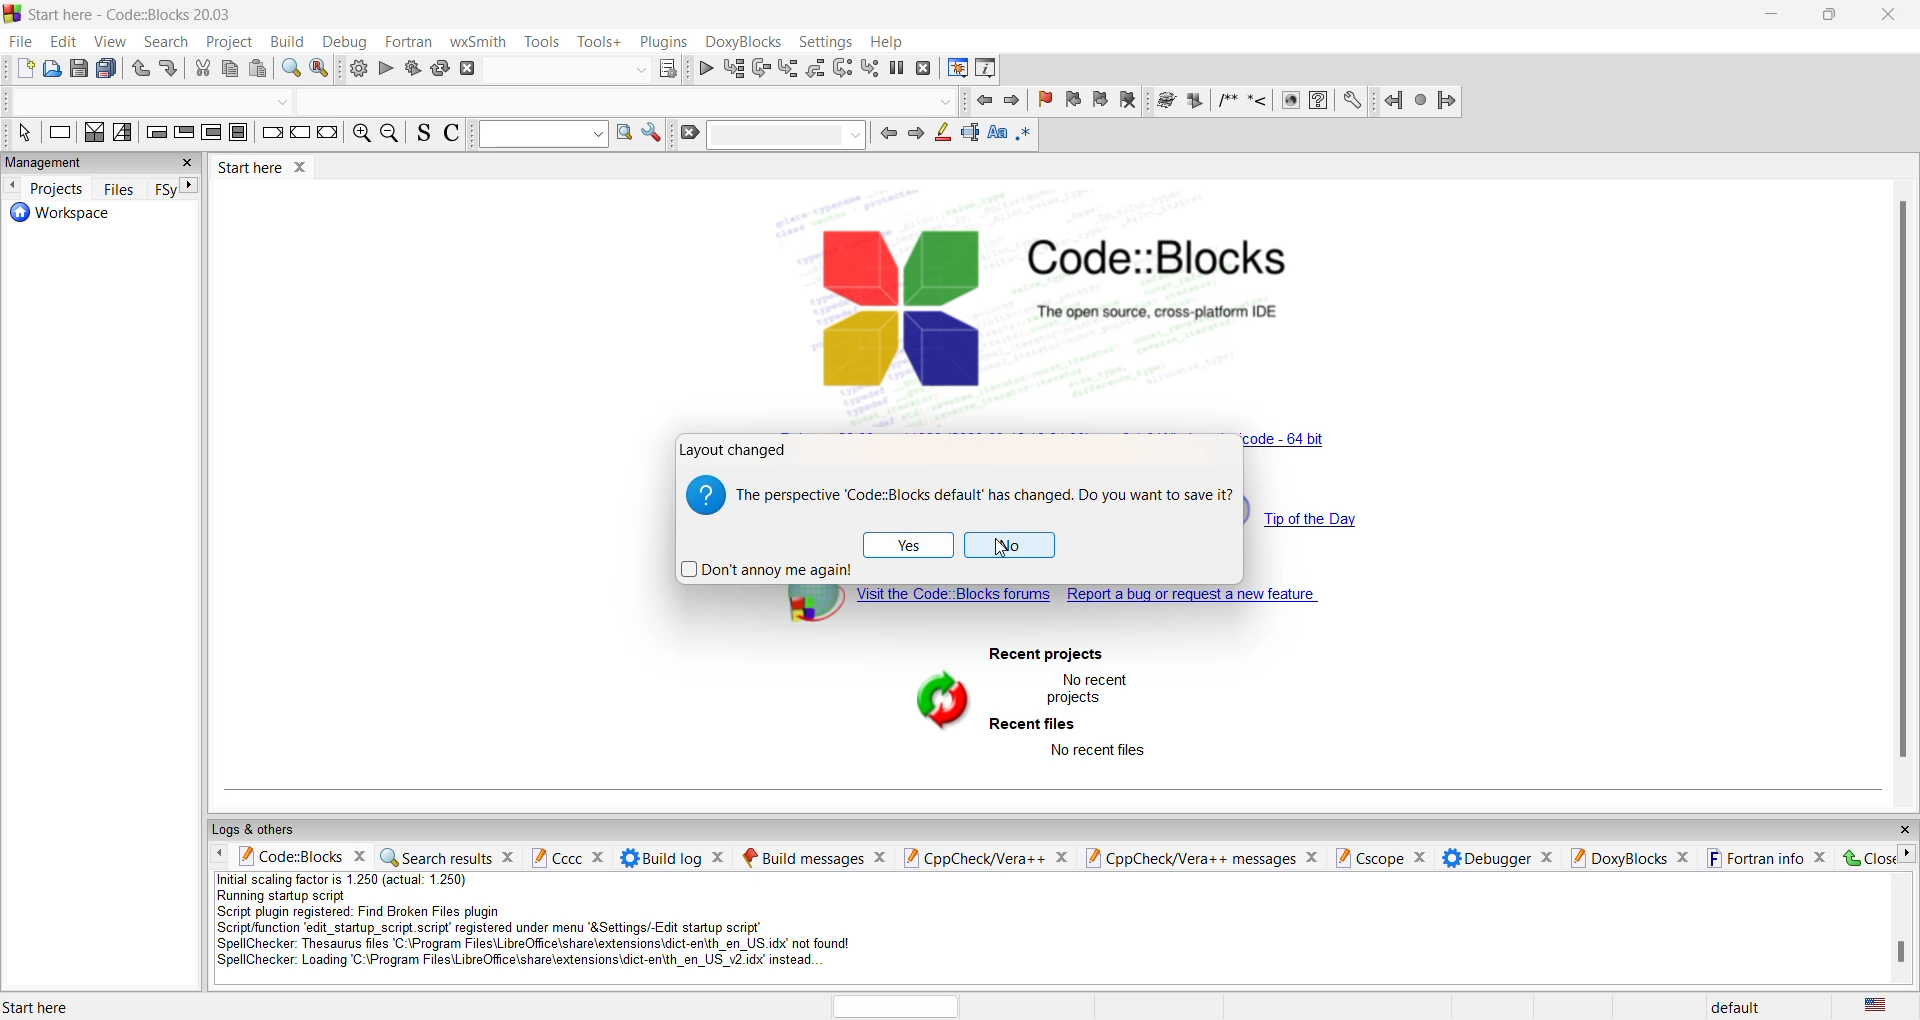 The image size is (1920, 1020). Describe the element at coordinates (899, 614) in the screenshot. I see `block forums` at that location.